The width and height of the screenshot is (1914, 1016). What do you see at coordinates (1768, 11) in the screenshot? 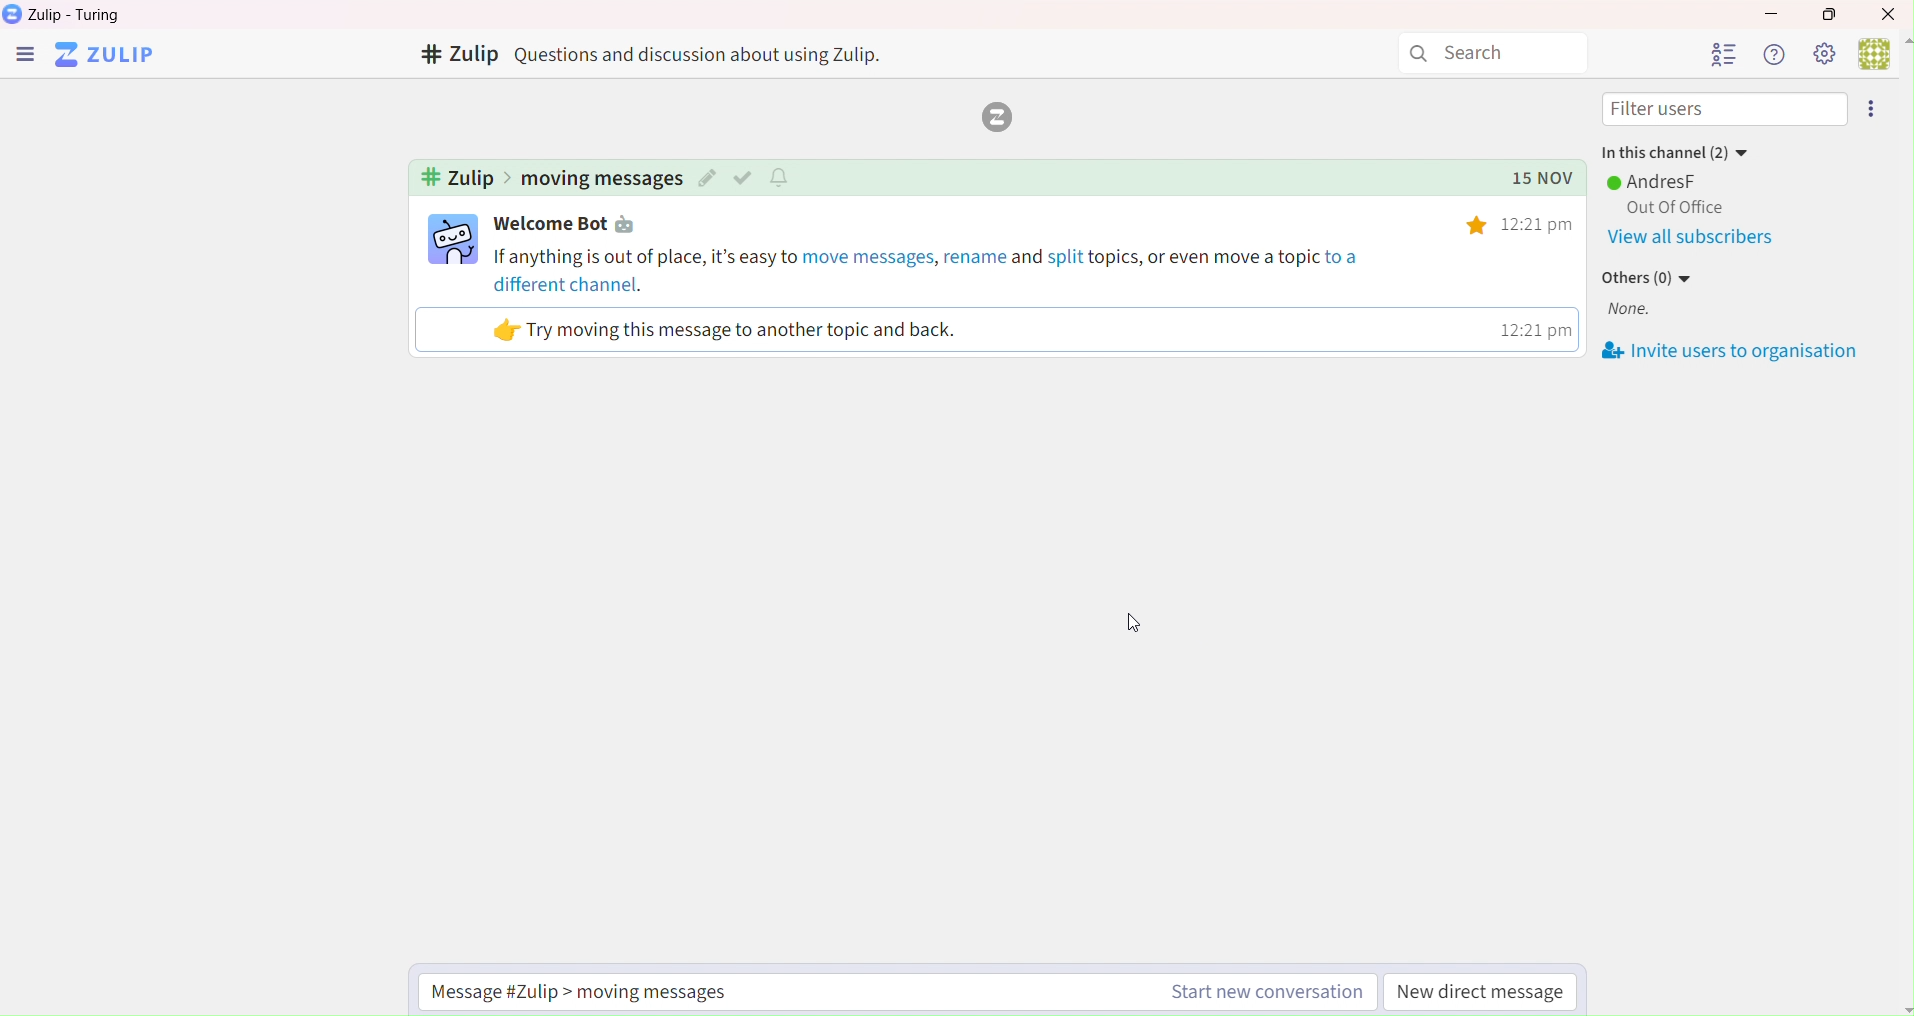
I see `Minimize` at bounding box center [1768, 11].